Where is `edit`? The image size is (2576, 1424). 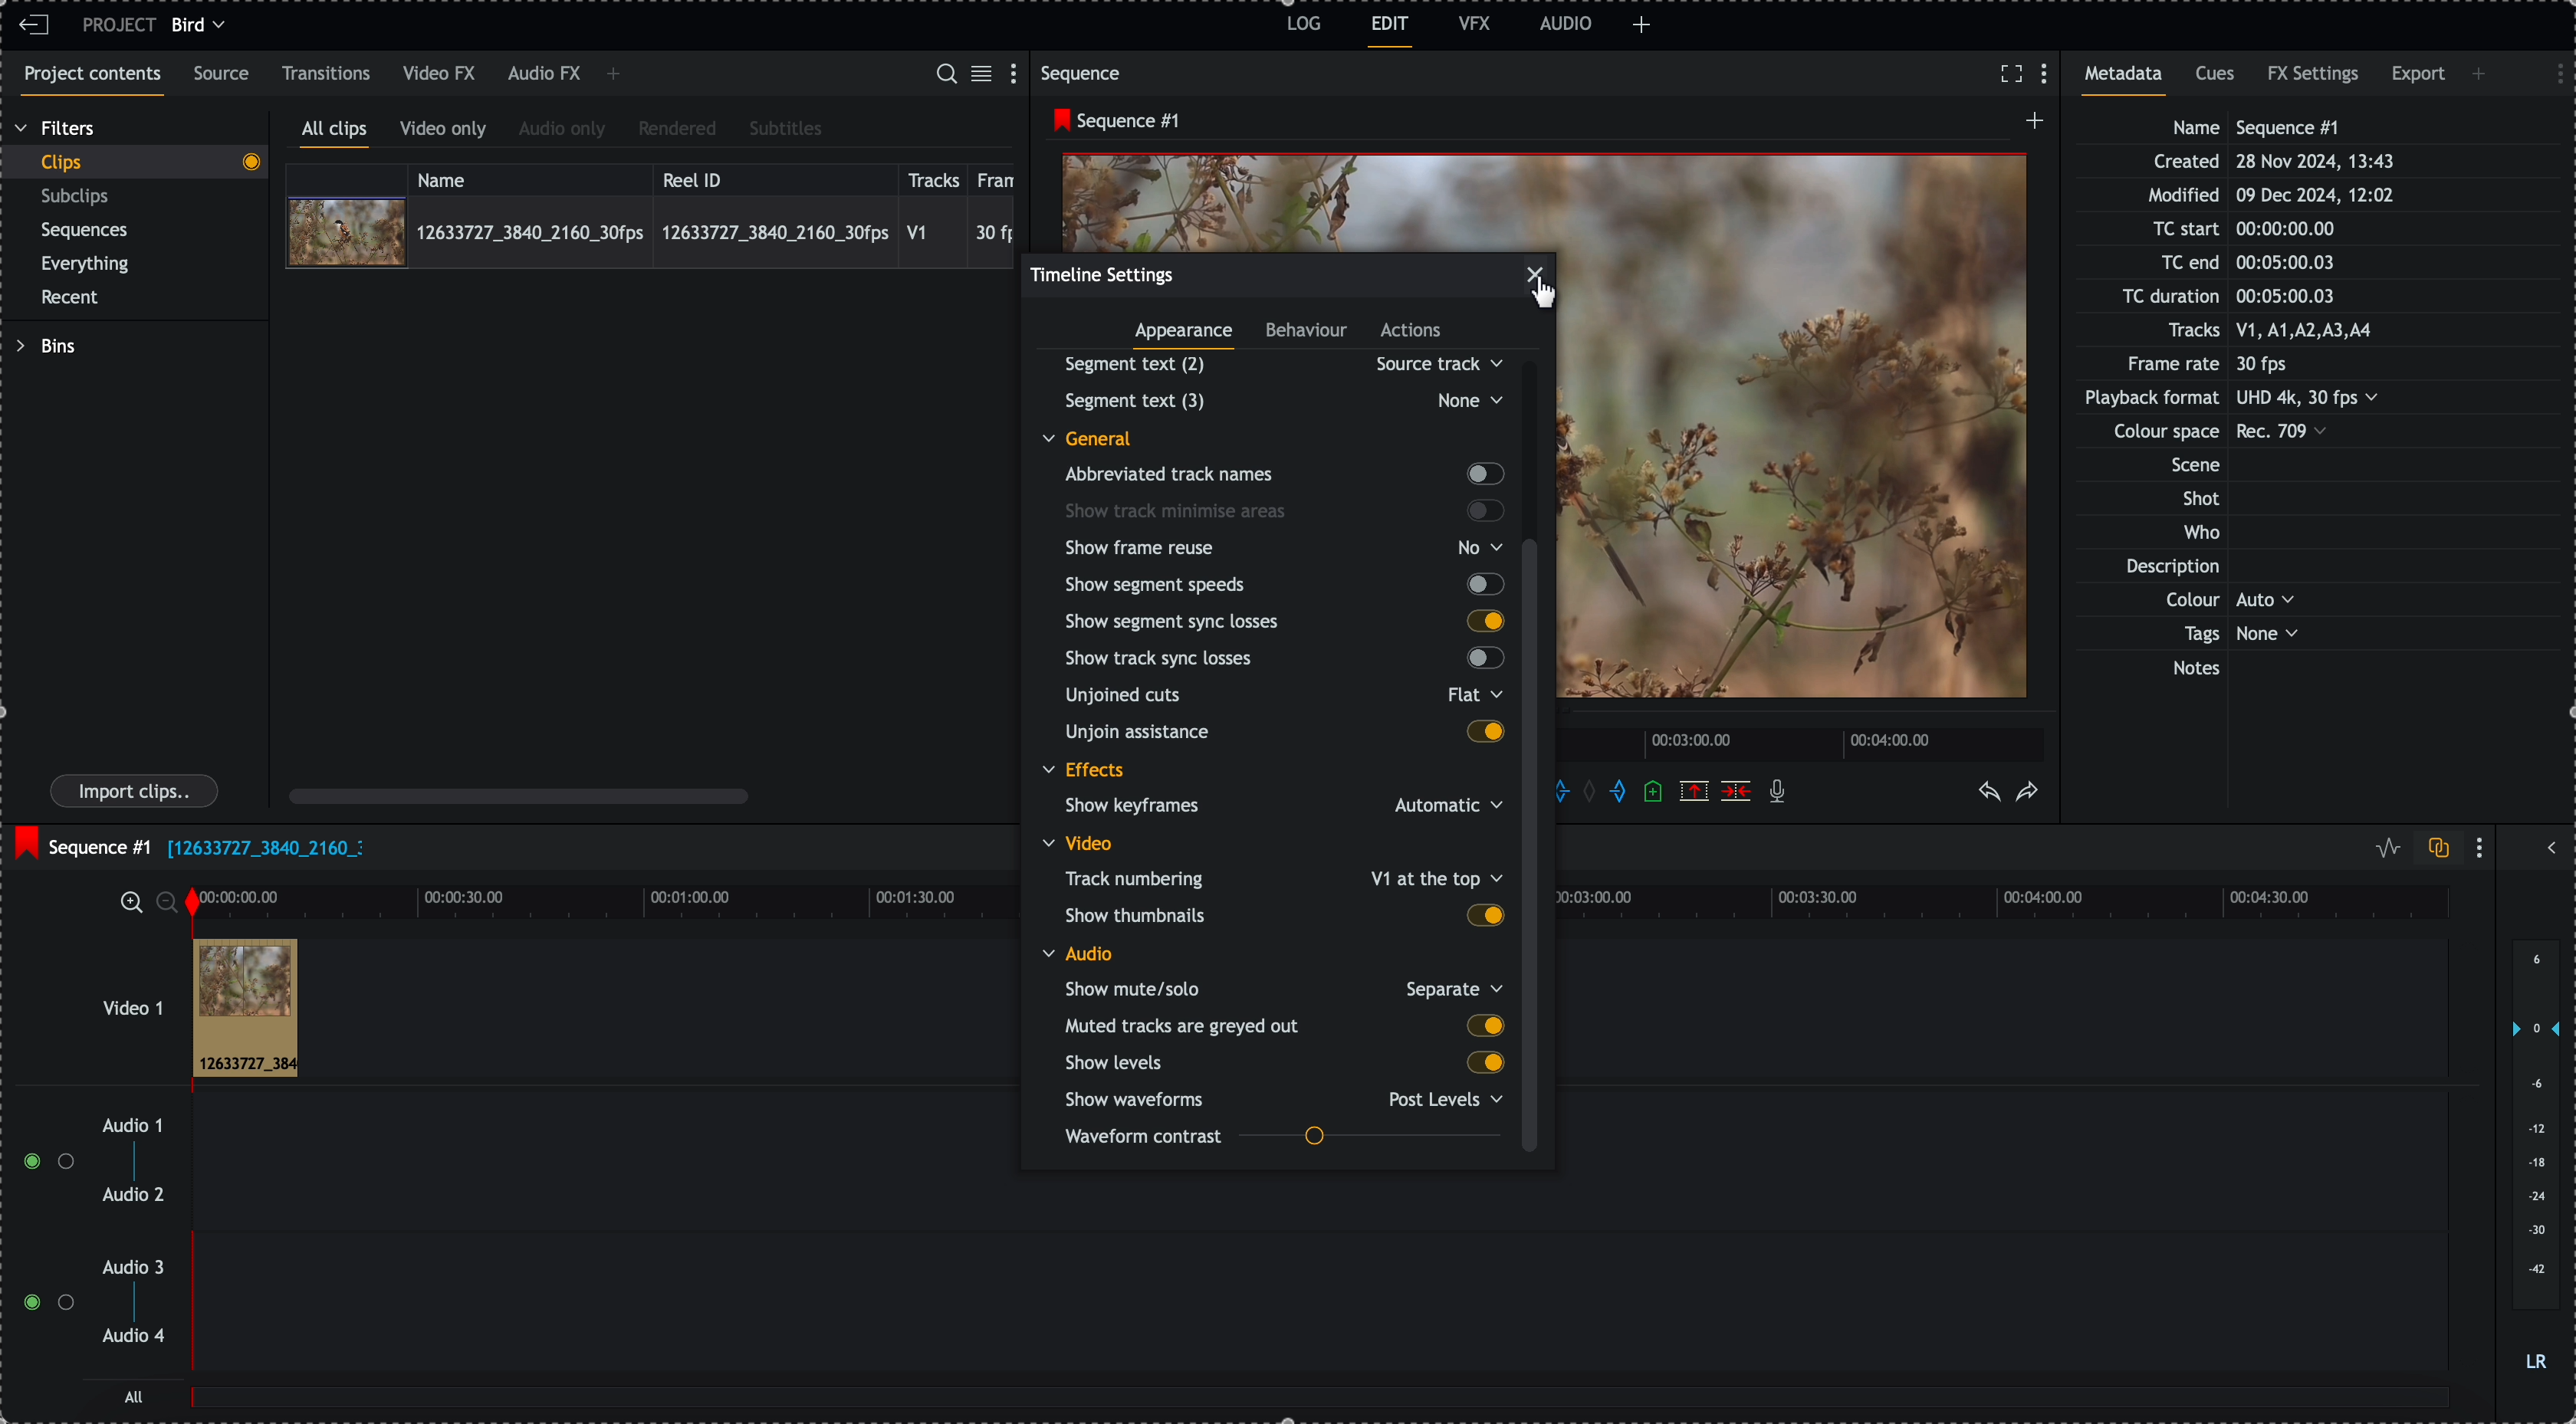 edit is located at coordinates (1391, 32).